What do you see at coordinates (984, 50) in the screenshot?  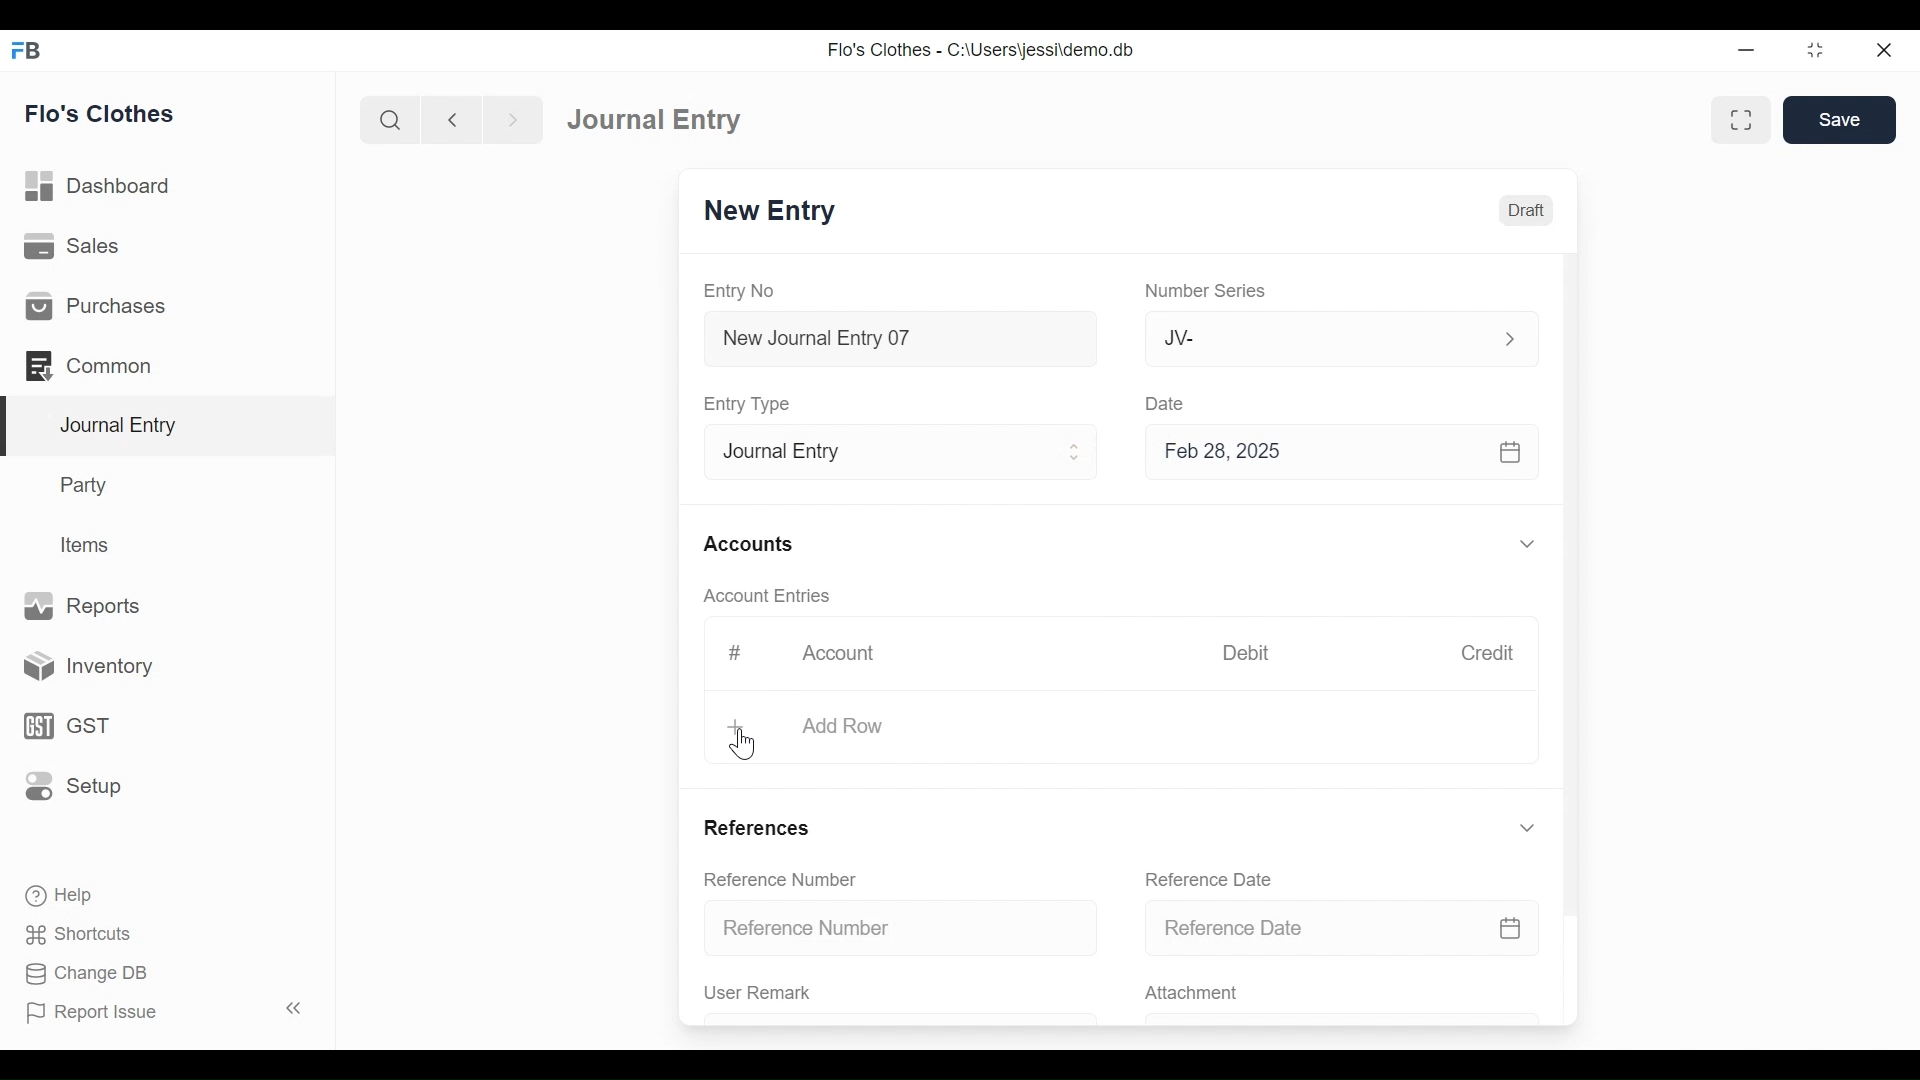 I see `Flo's Clothes - C:\Users\jessi\demo.db` at bounding box center [984, 50].